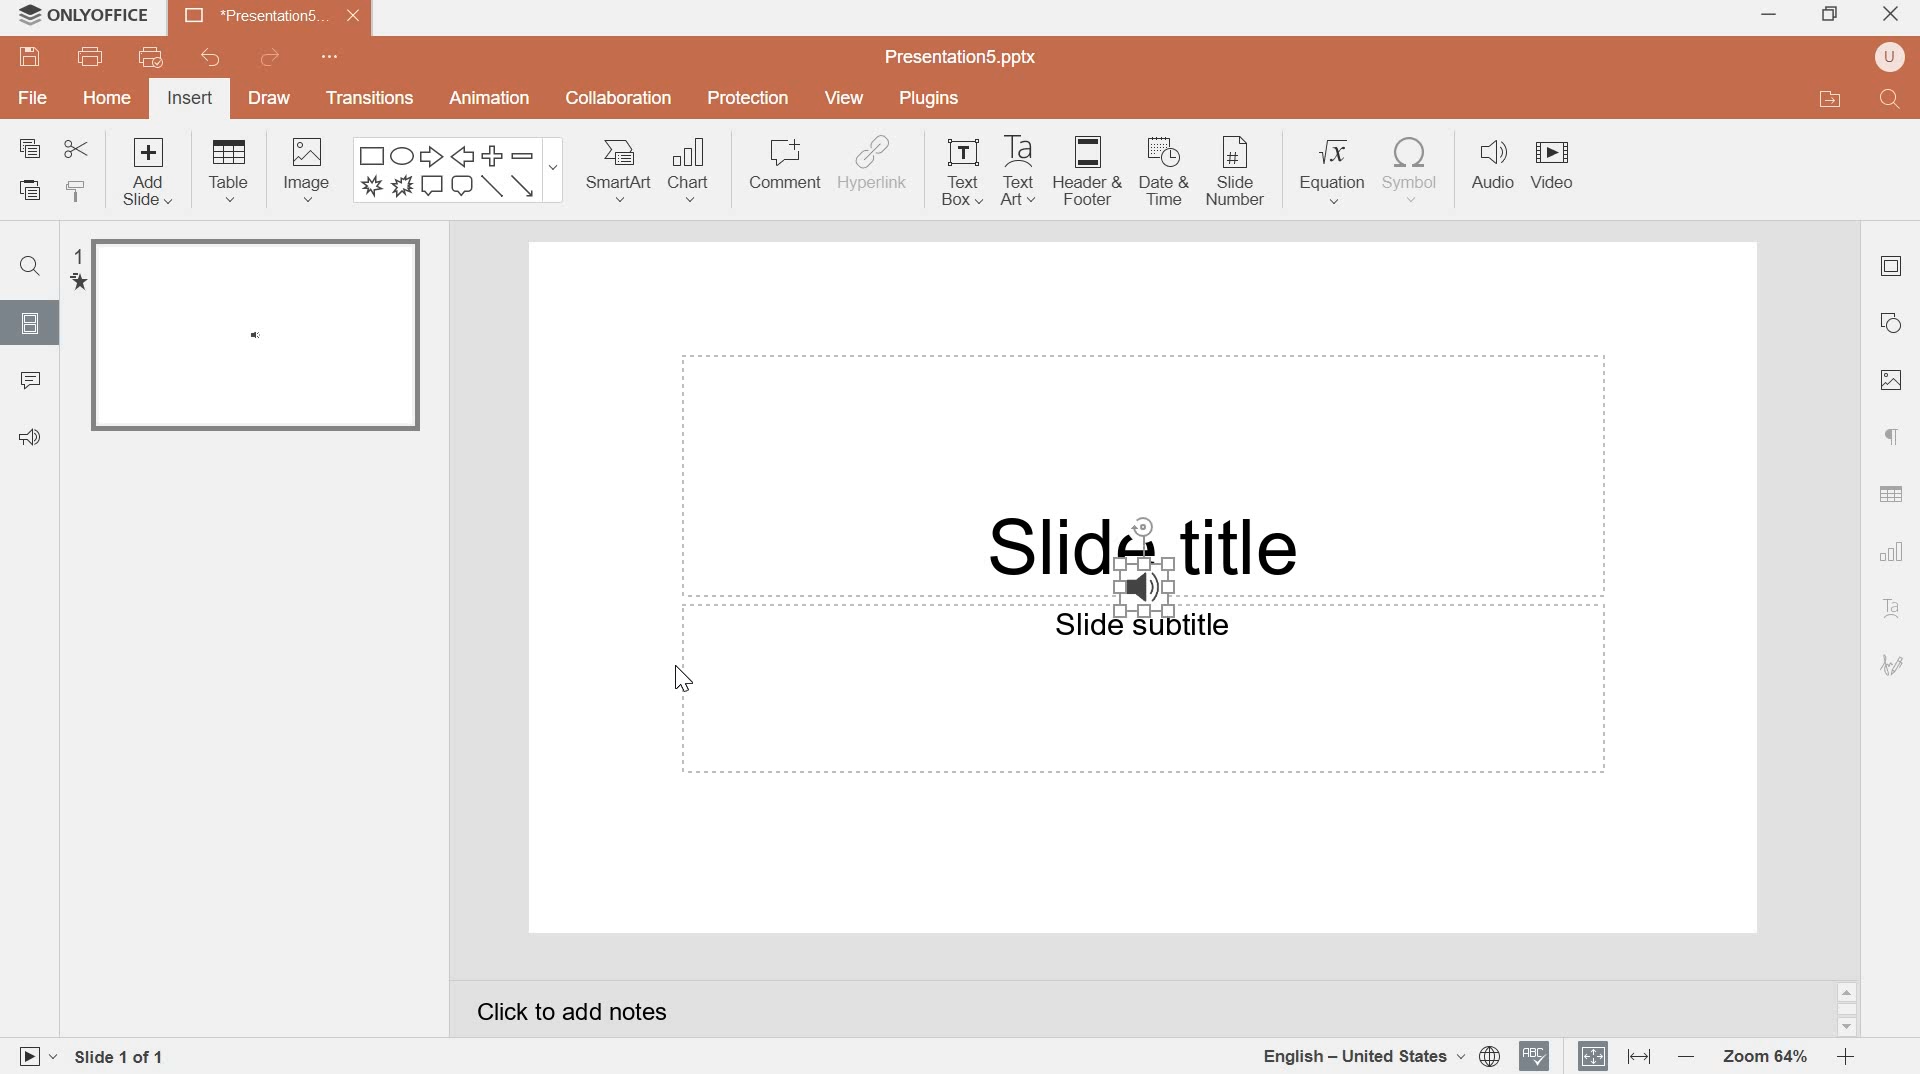 The height and width of the screenshot is (1074, 1920). What do you see at coordinates (31, 99) in the screenshot?
I see `File` at bounding box center [31, 99].